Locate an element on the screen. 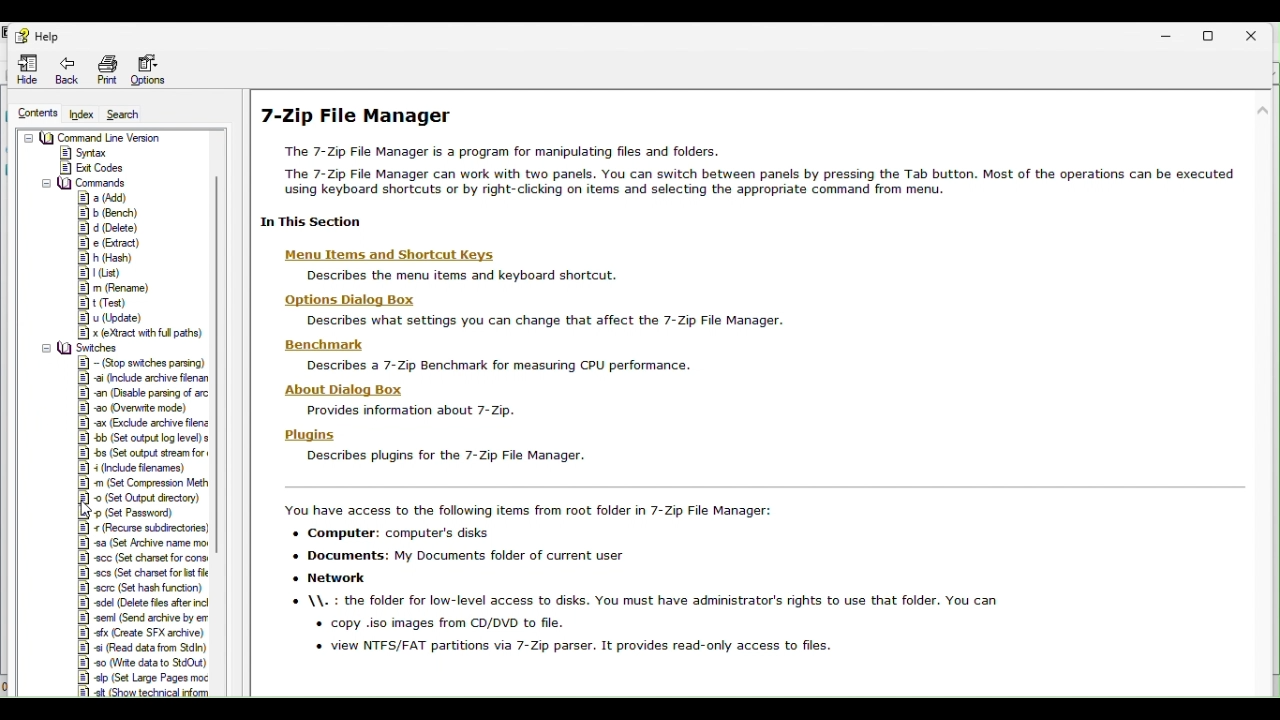  Commands is located at coordinates (103, 182).